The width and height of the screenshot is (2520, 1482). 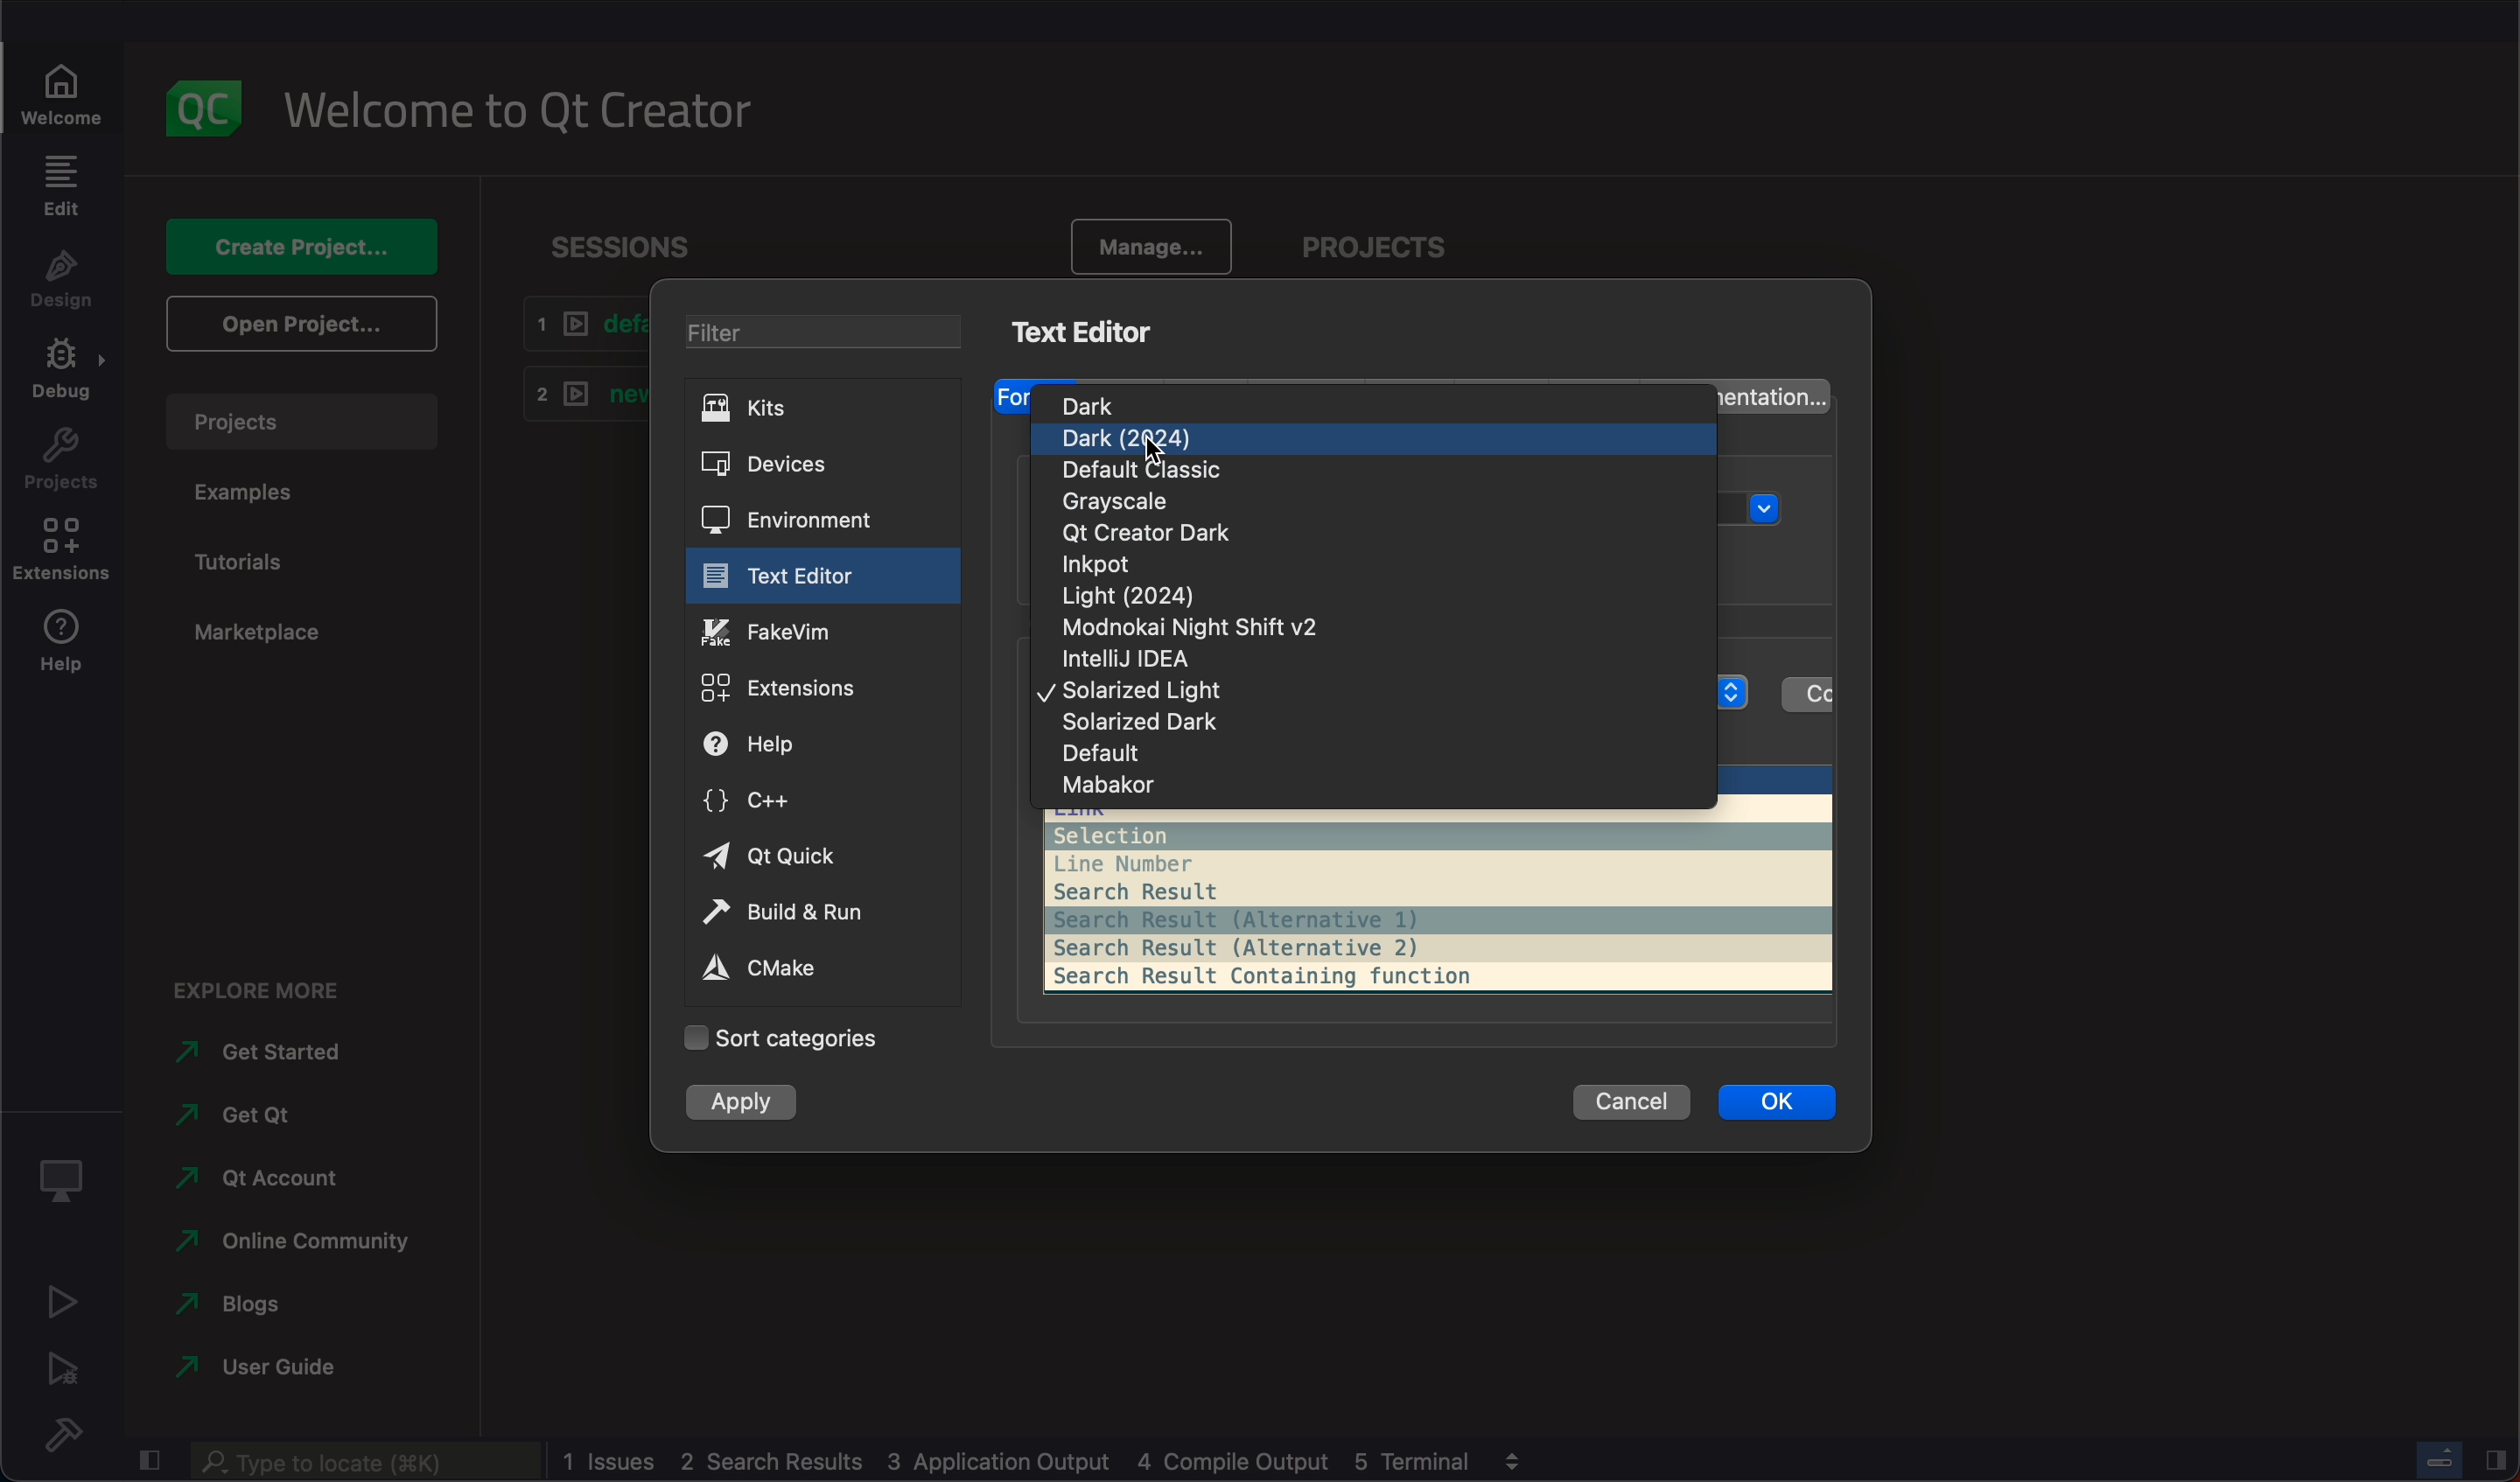 I want to click on default, so click(x=1136, y=753).